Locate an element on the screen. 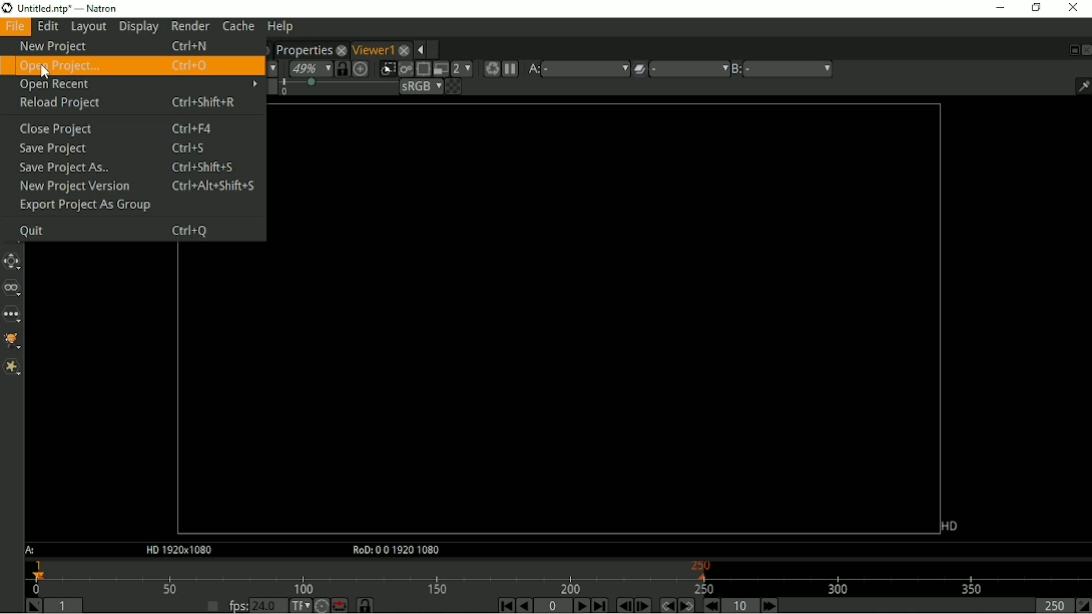 The image size is (1092, 614). Collapse is located at coordinates (419, 50).